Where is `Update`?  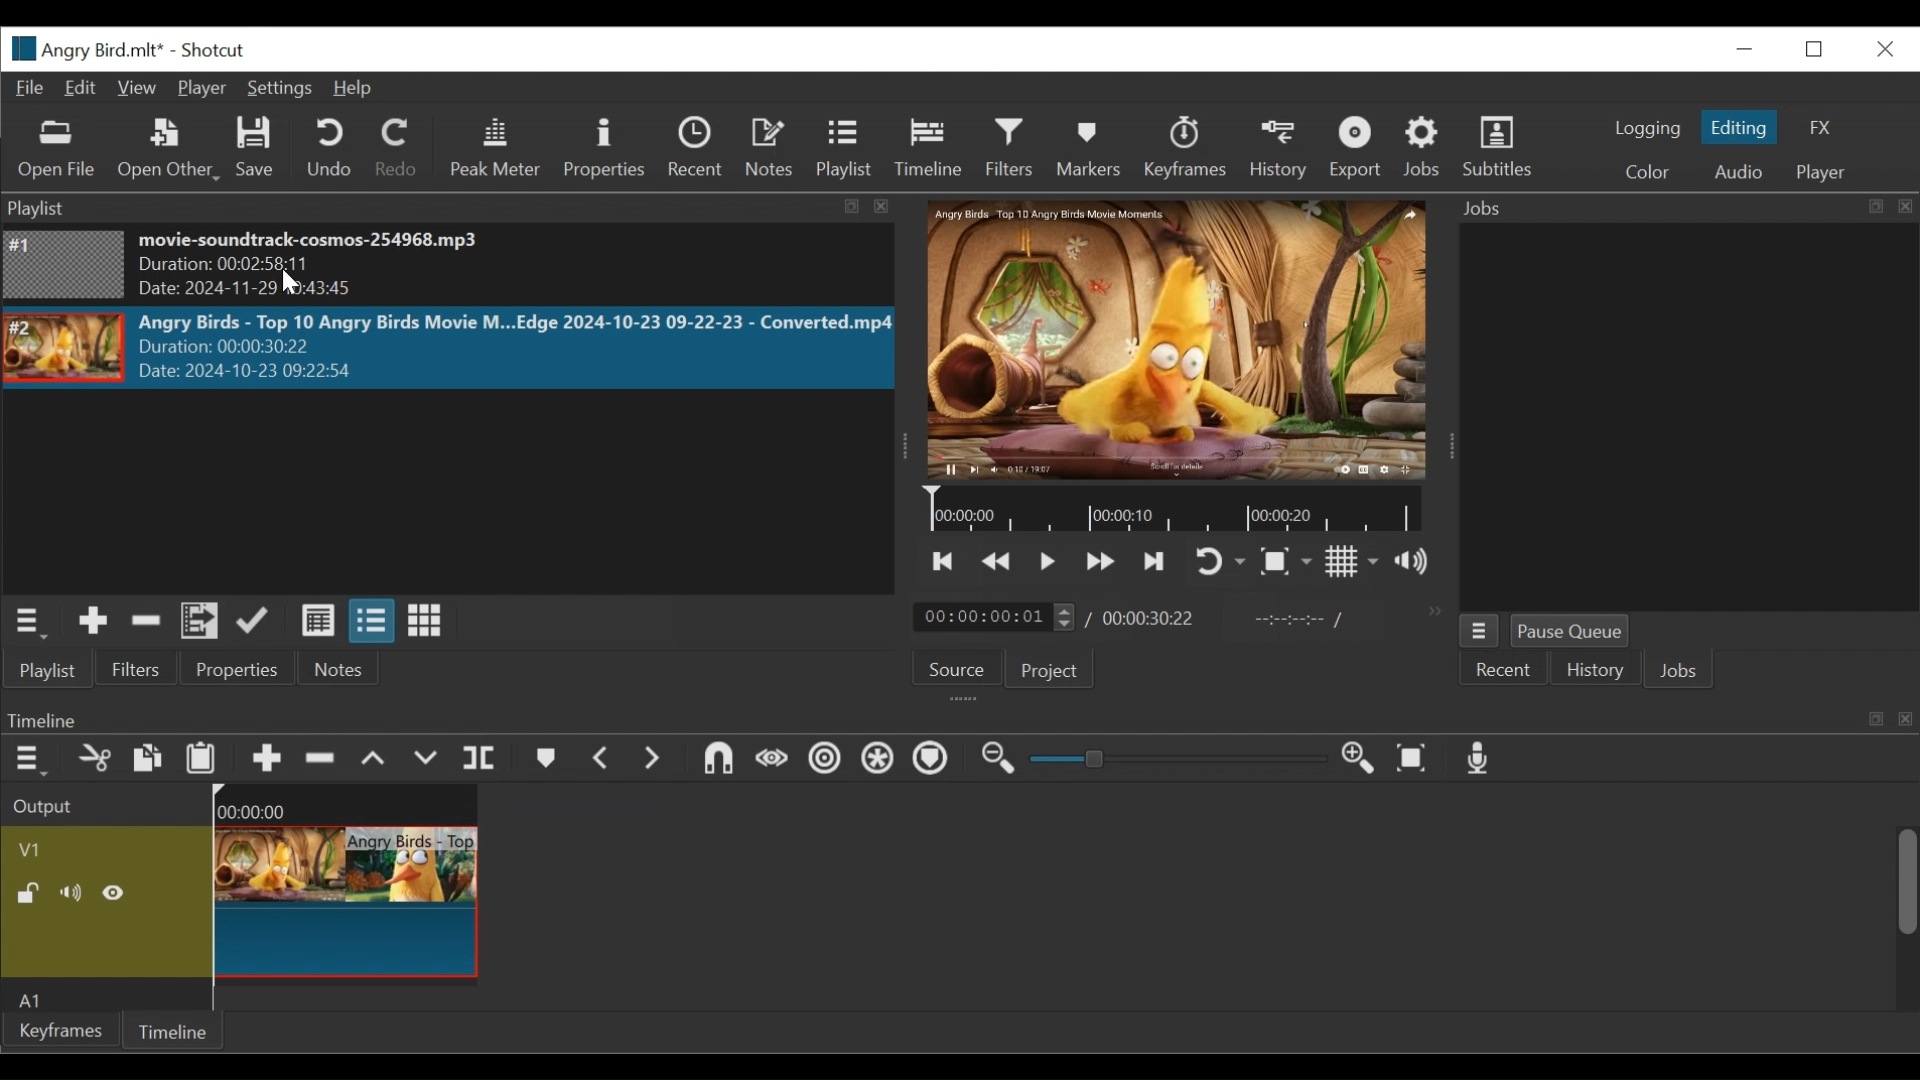
Update is located at coordinates (259, 621).